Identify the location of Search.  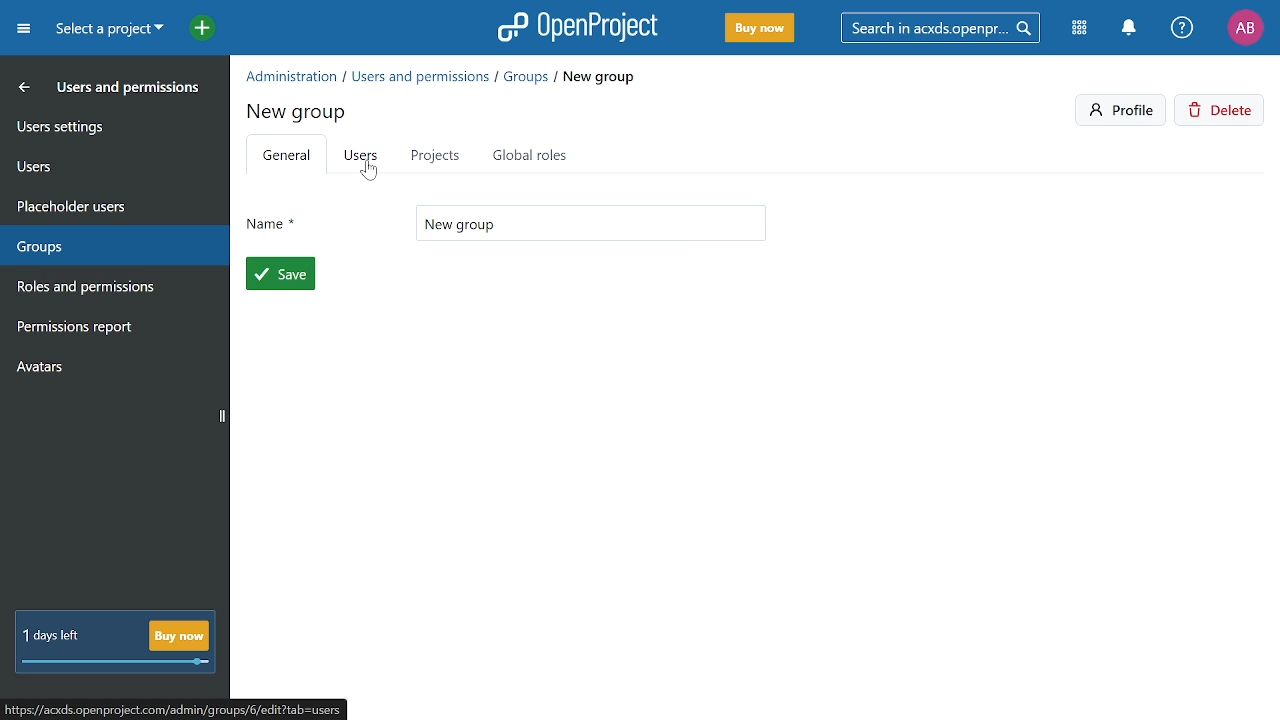
(947, 27).